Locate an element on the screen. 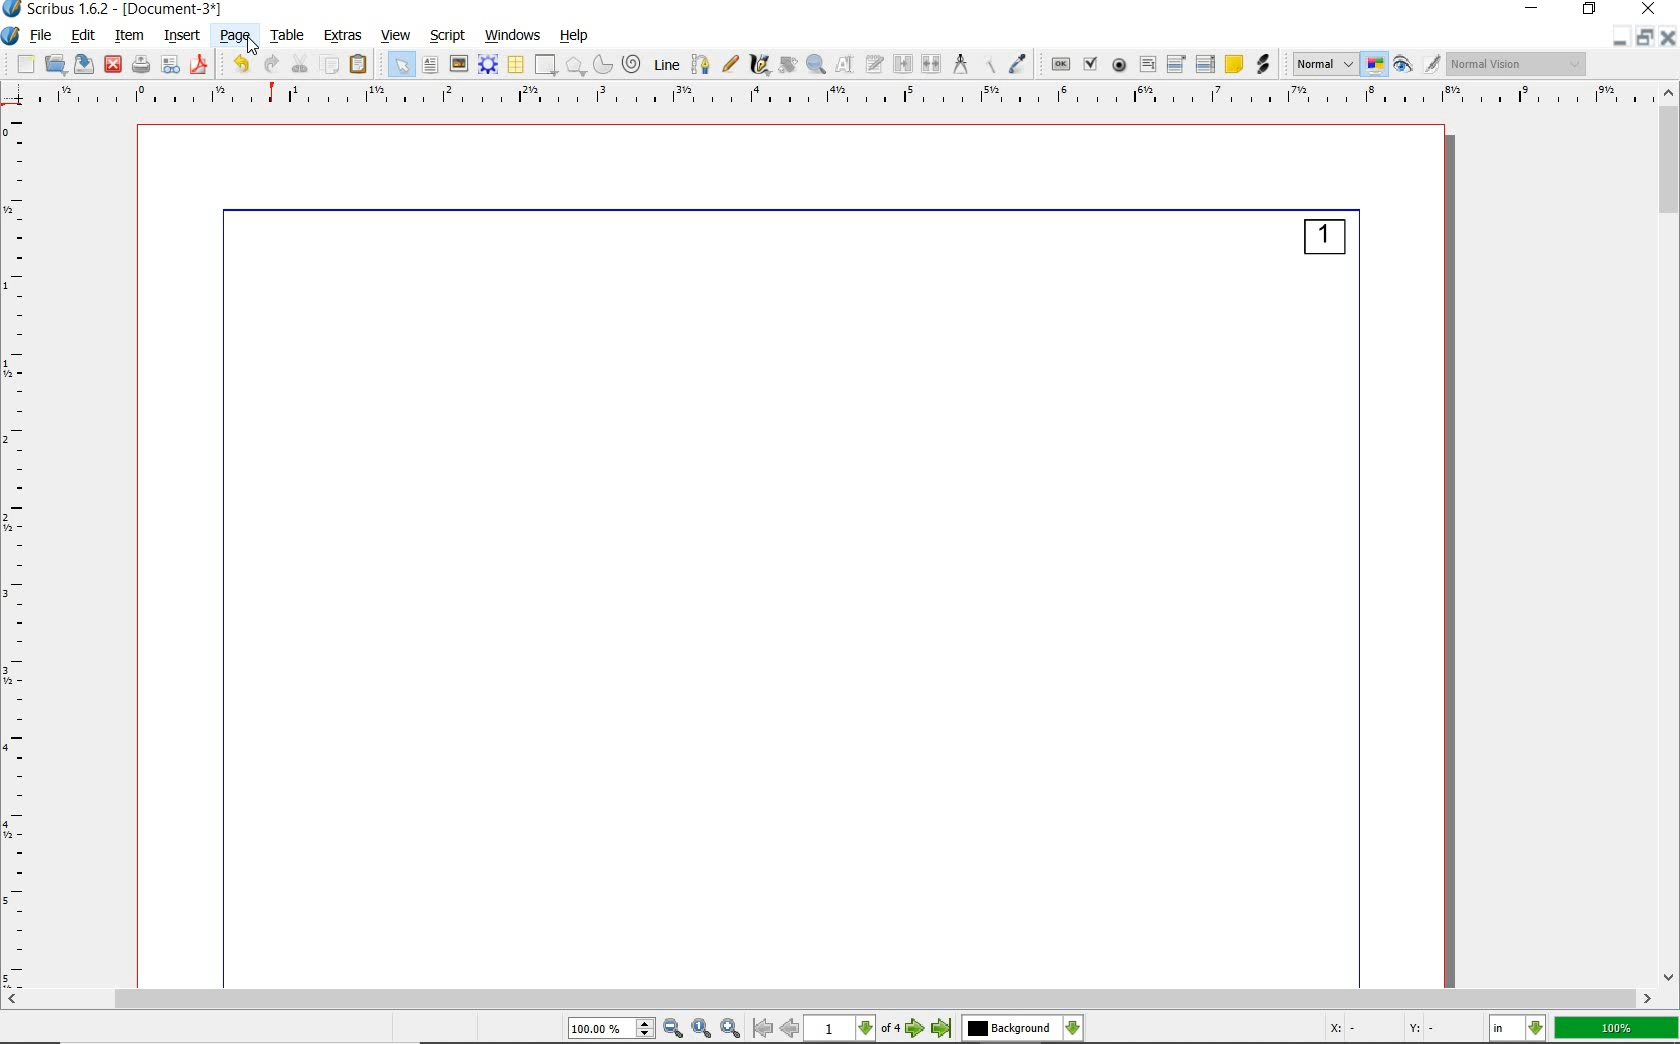 The width and height of the screenshot is (1680, 1044). arc is located at coordinates (605, 65).